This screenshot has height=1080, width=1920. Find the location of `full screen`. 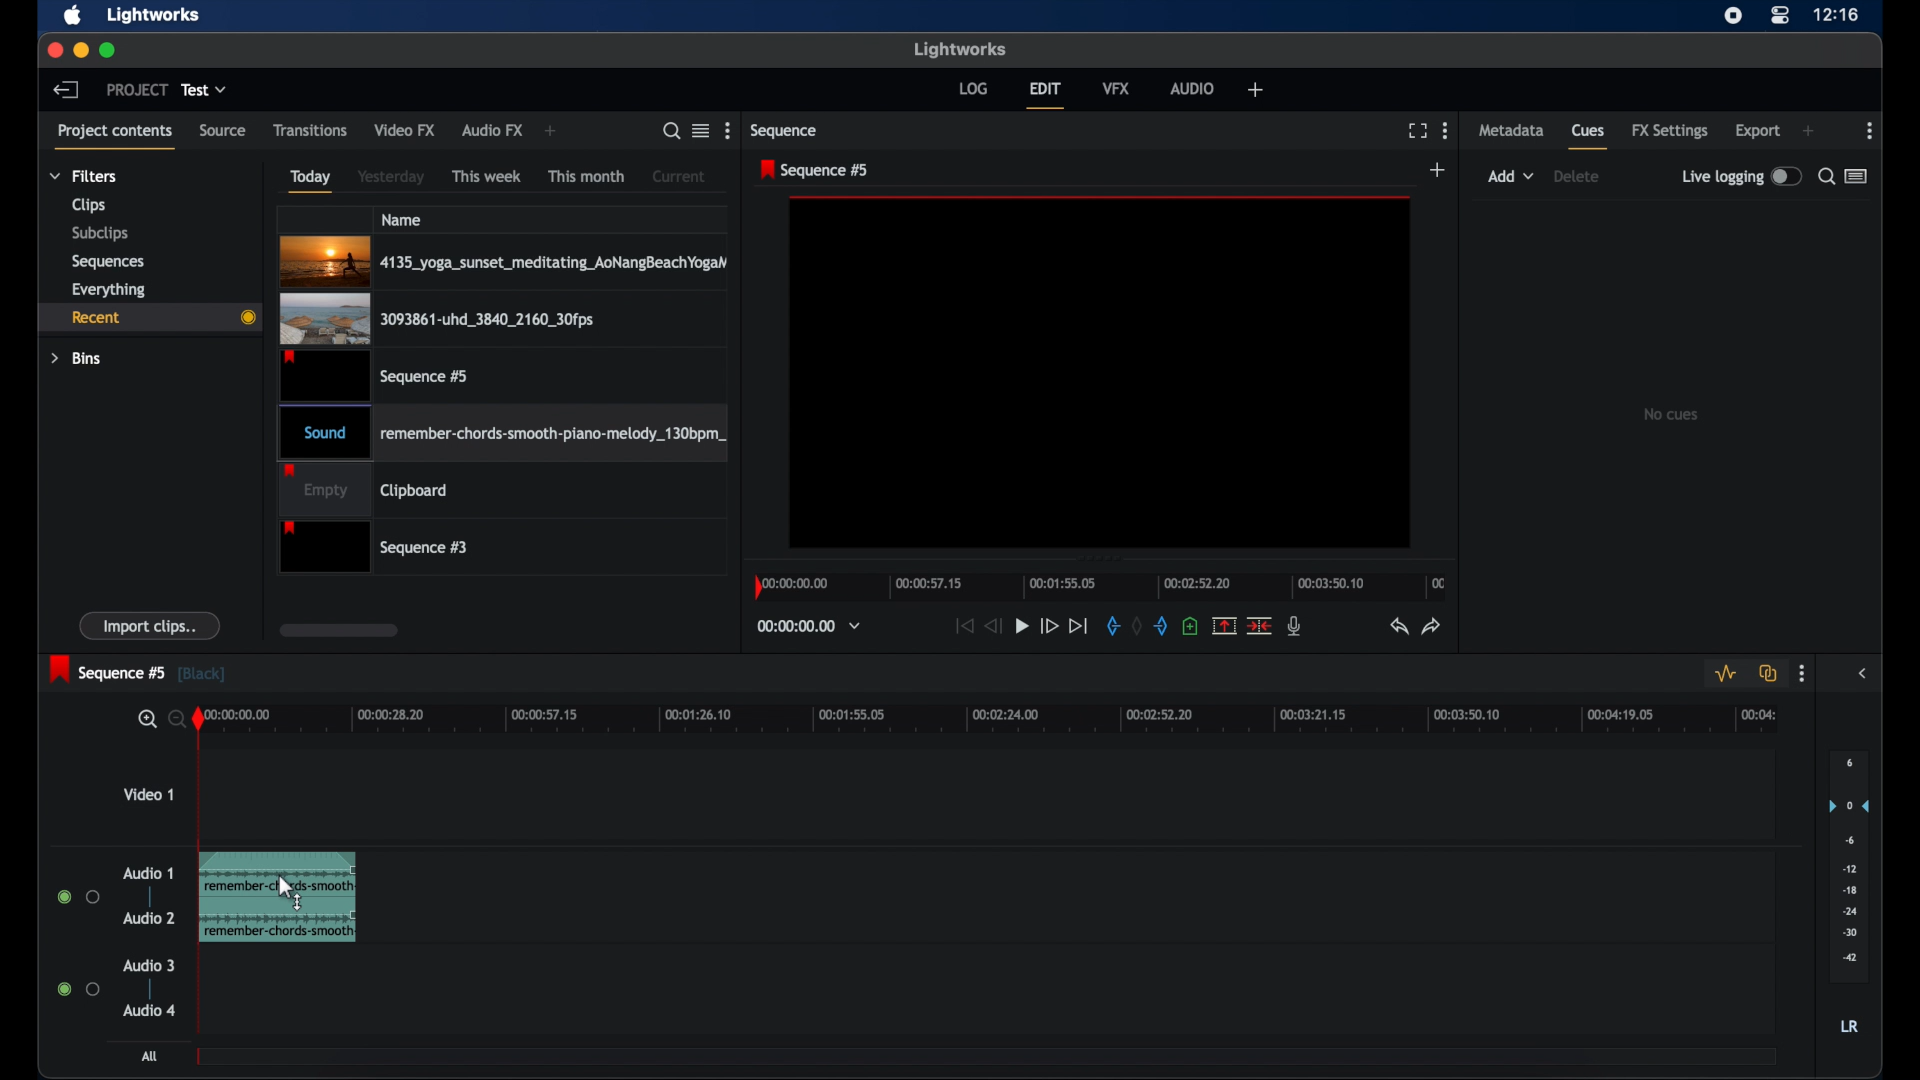

full screen is located at coordinates (1417, 131).